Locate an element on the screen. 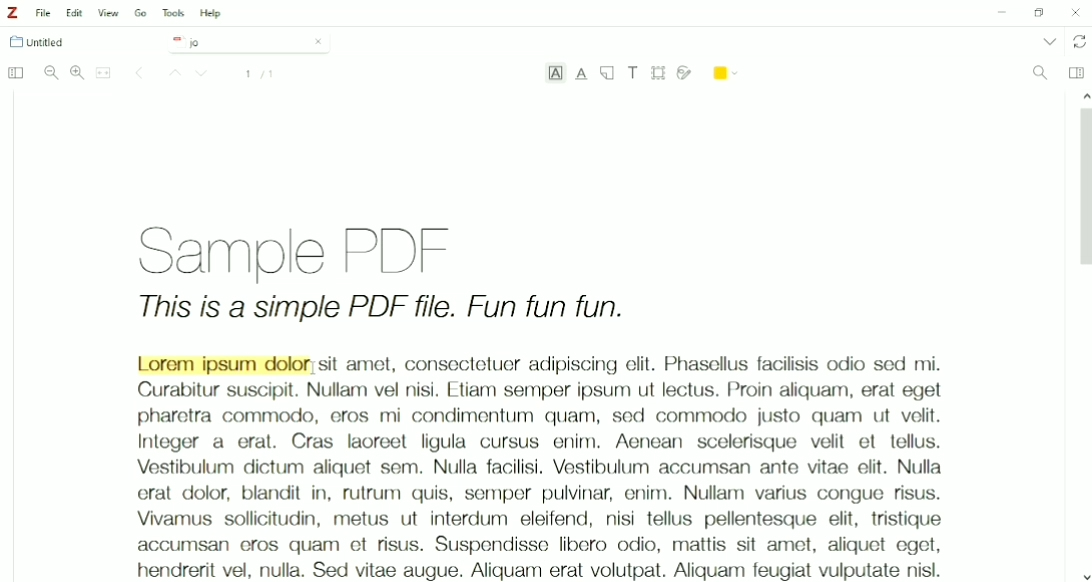 The image size is (1092, 582). Up is located at coordinates (172, 74).